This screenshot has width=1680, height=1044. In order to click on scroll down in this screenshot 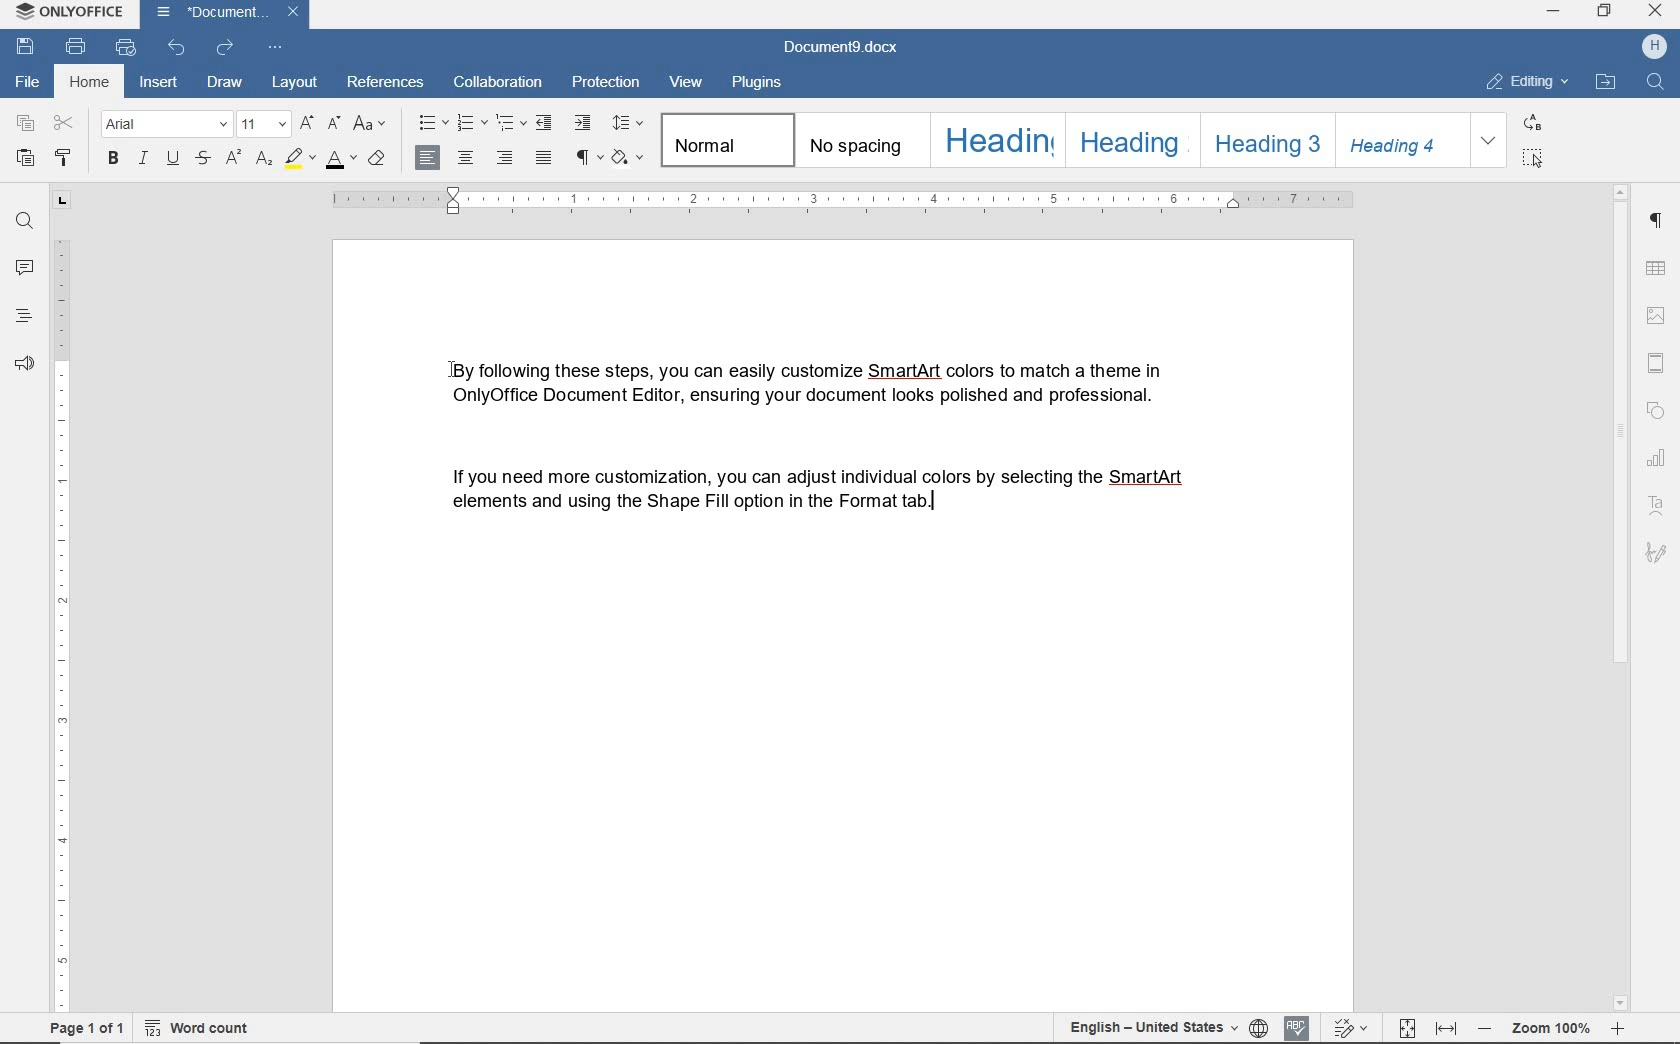, I will do `click(1618, 1004)`.